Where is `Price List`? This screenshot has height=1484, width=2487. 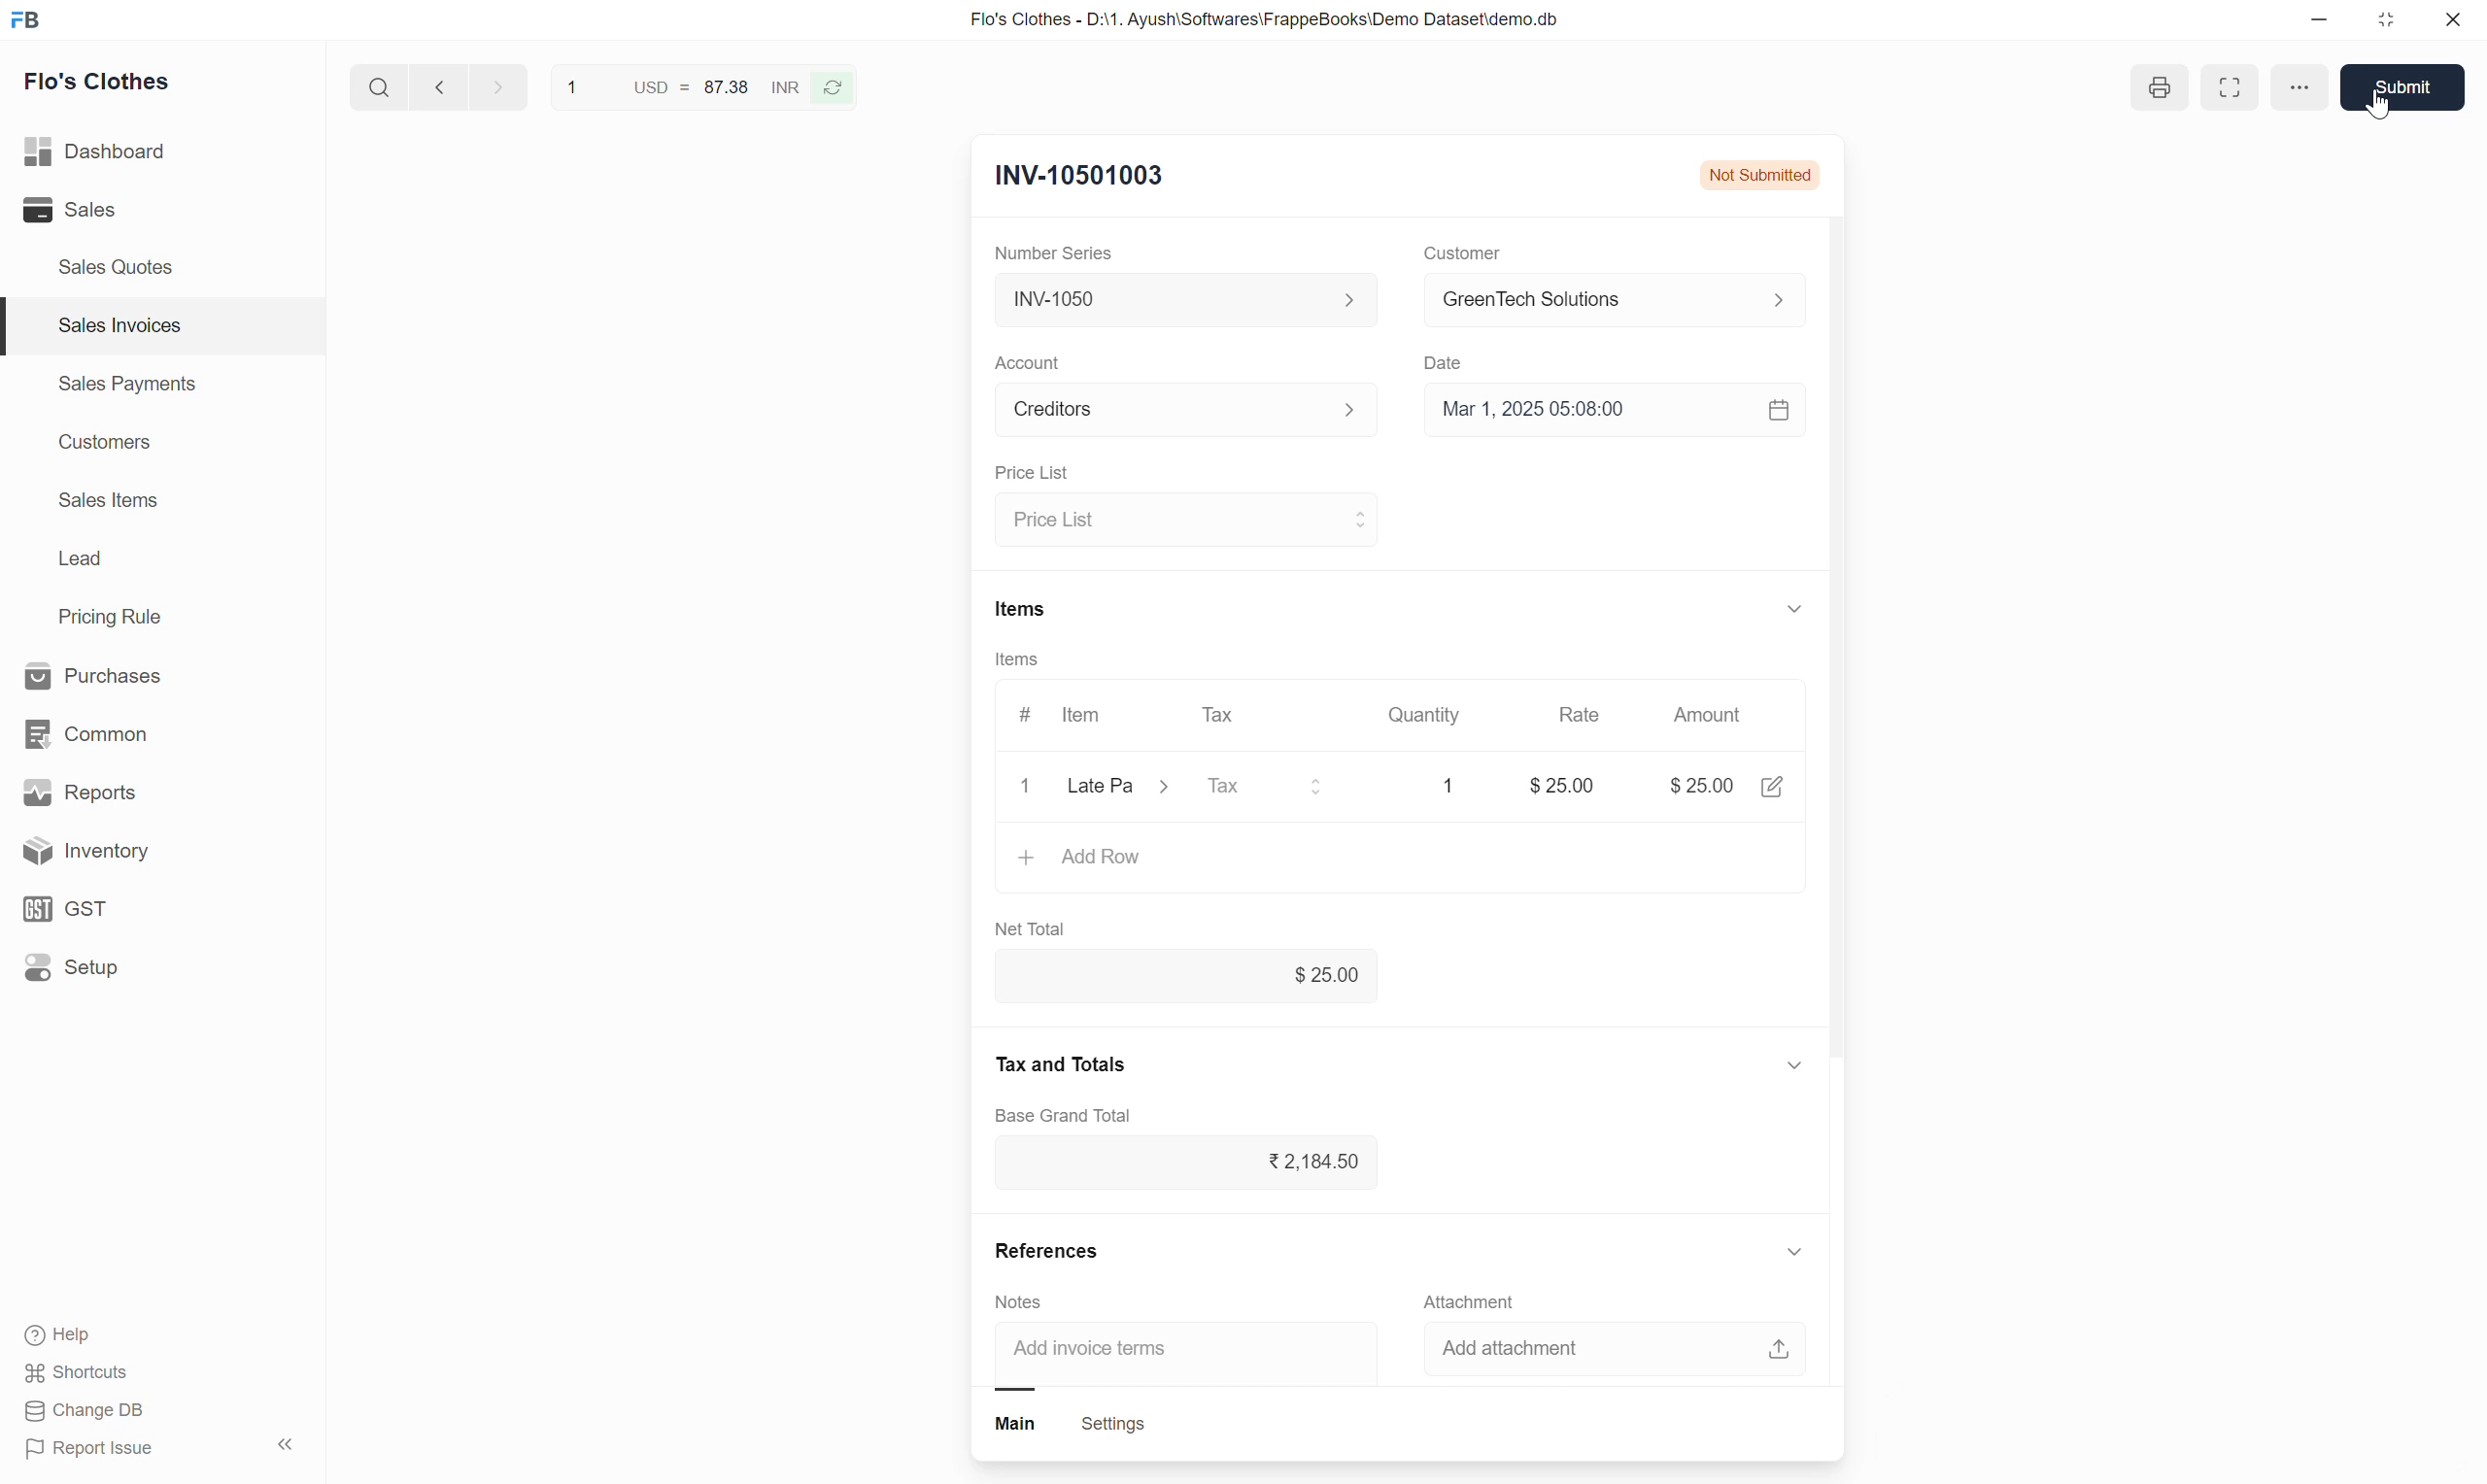 Price List is located at coordinates (1028, 473).